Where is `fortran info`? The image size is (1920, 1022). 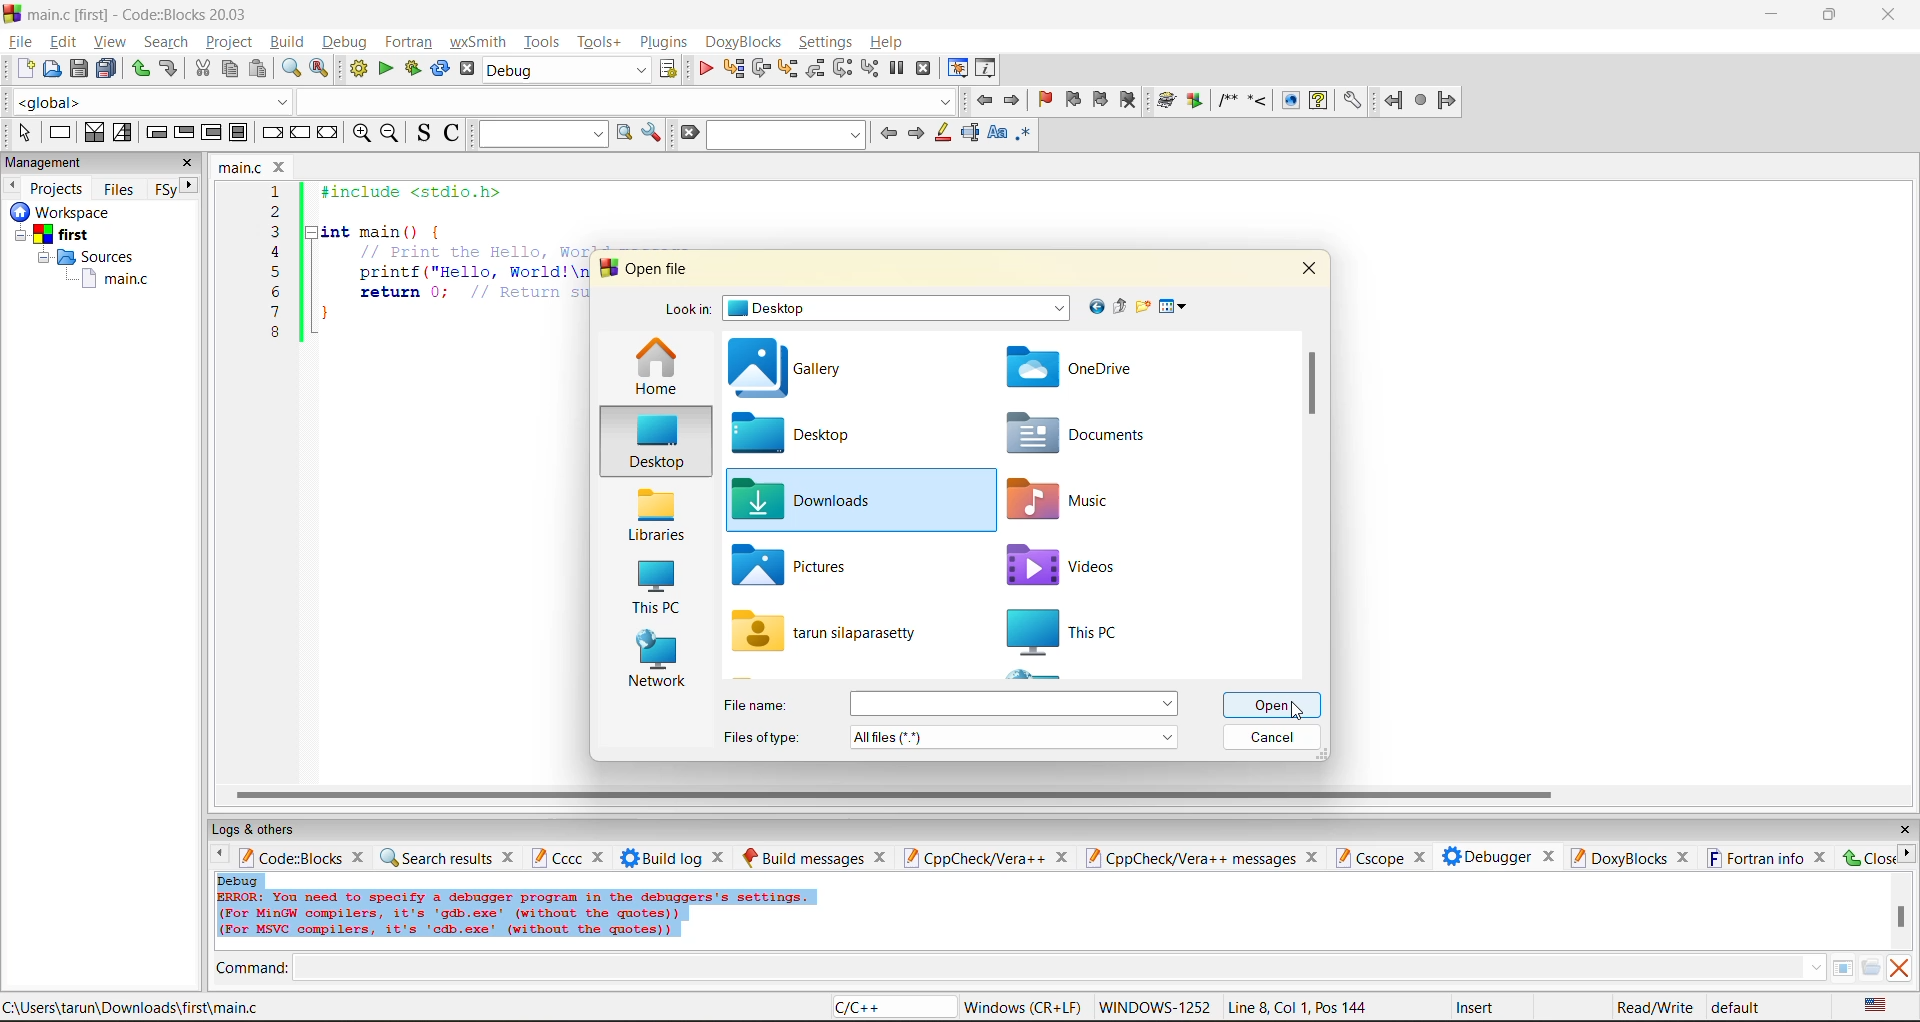
fortran info is located at coordinates (1756, 858).